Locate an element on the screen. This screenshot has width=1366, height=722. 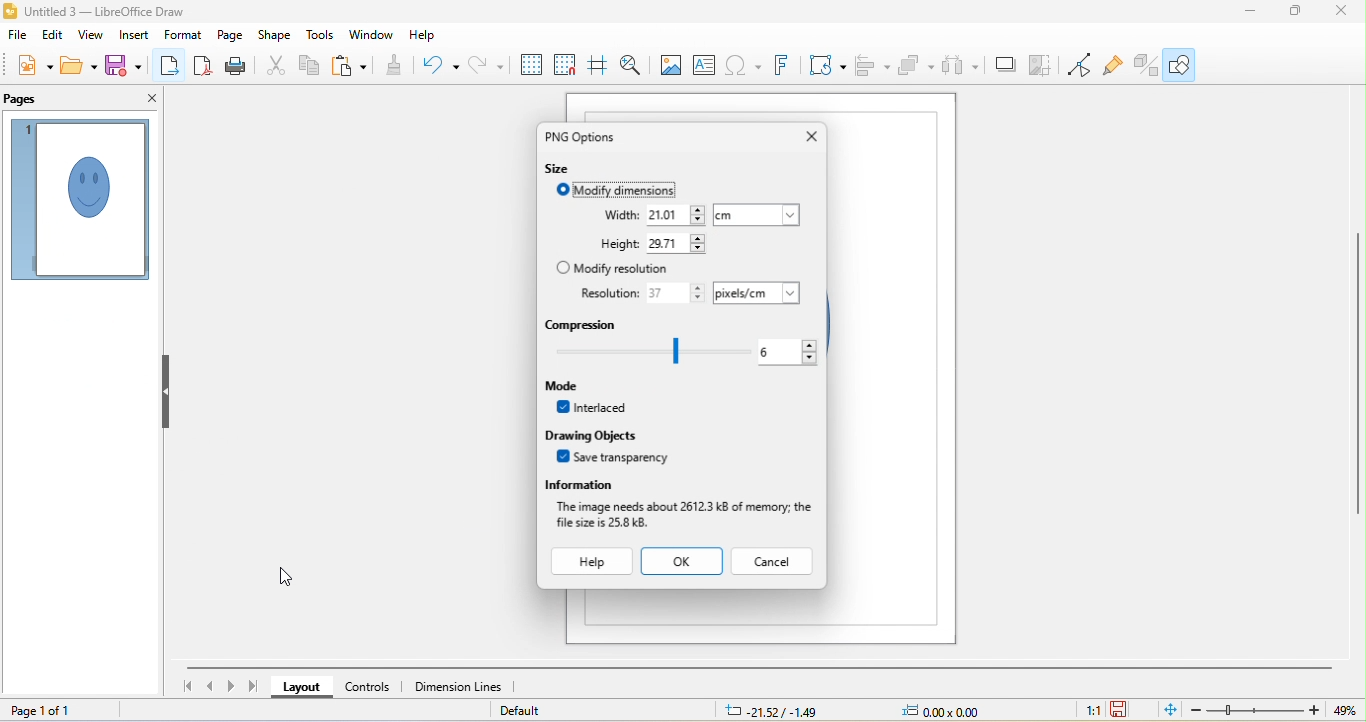
page is located at coordinates (228, 35).